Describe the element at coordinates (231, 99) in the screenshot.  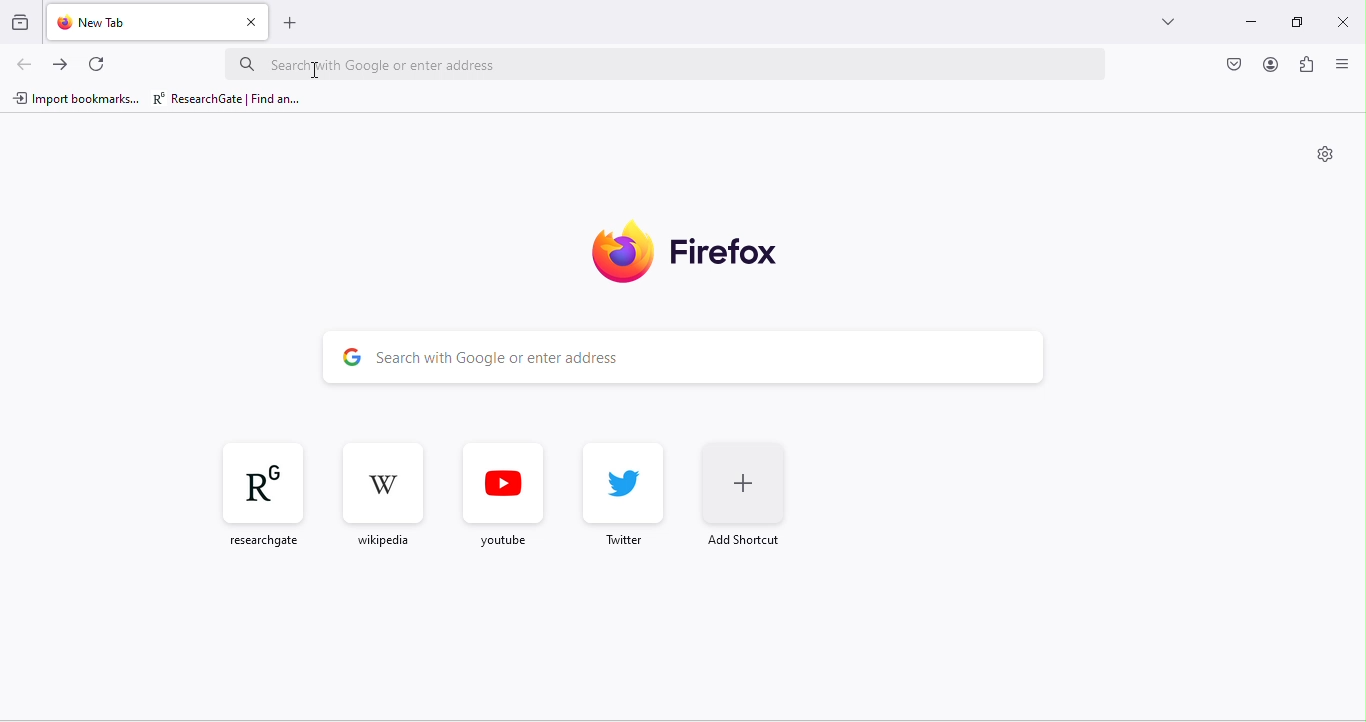
I see `researchgate` at that location.